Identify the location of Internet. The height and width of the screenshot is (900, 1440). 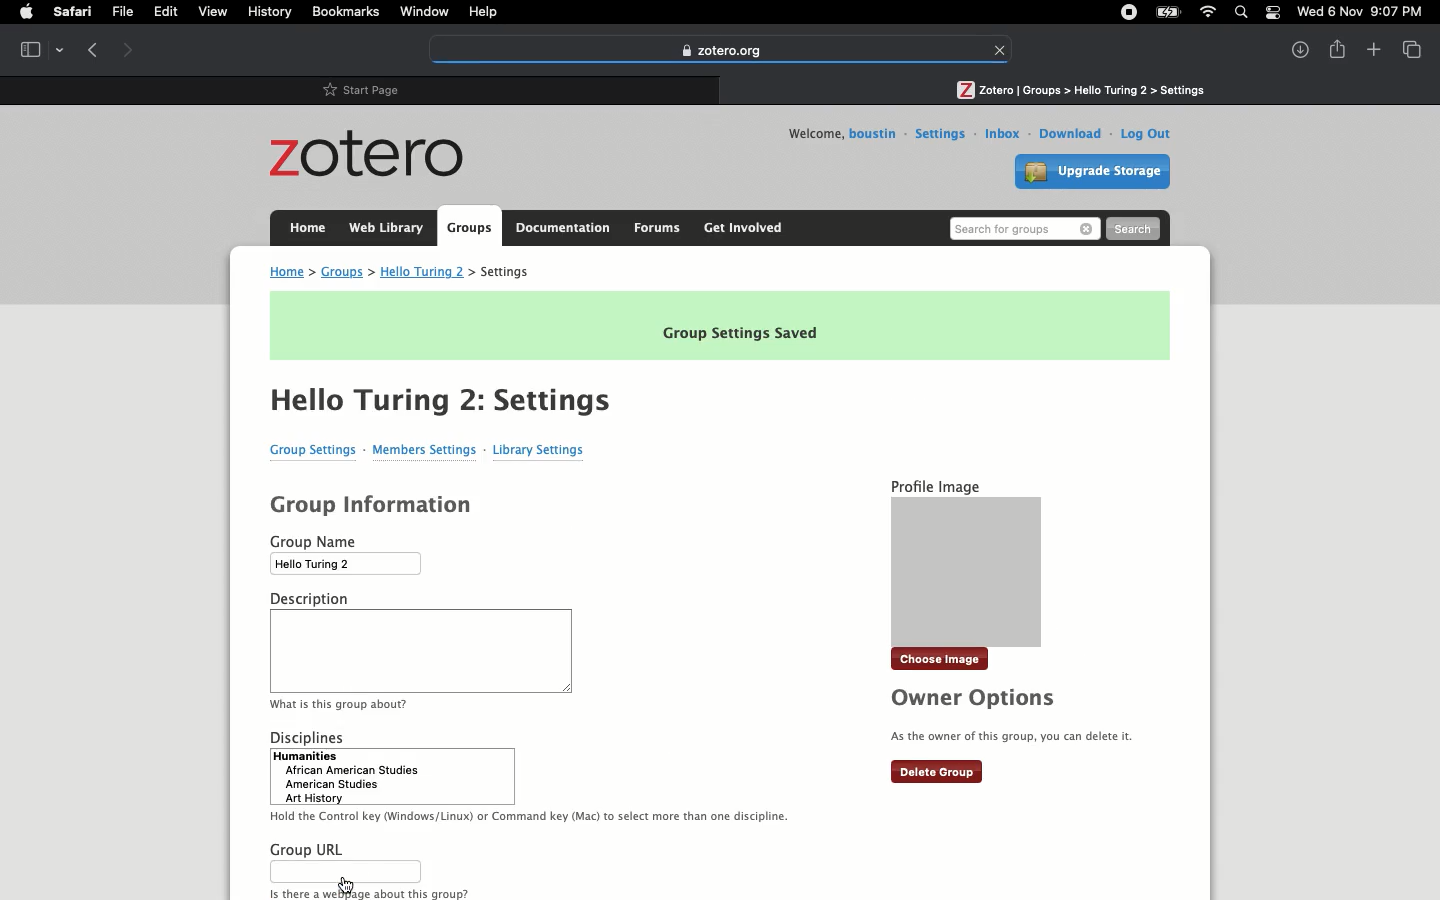
(1206, 13).